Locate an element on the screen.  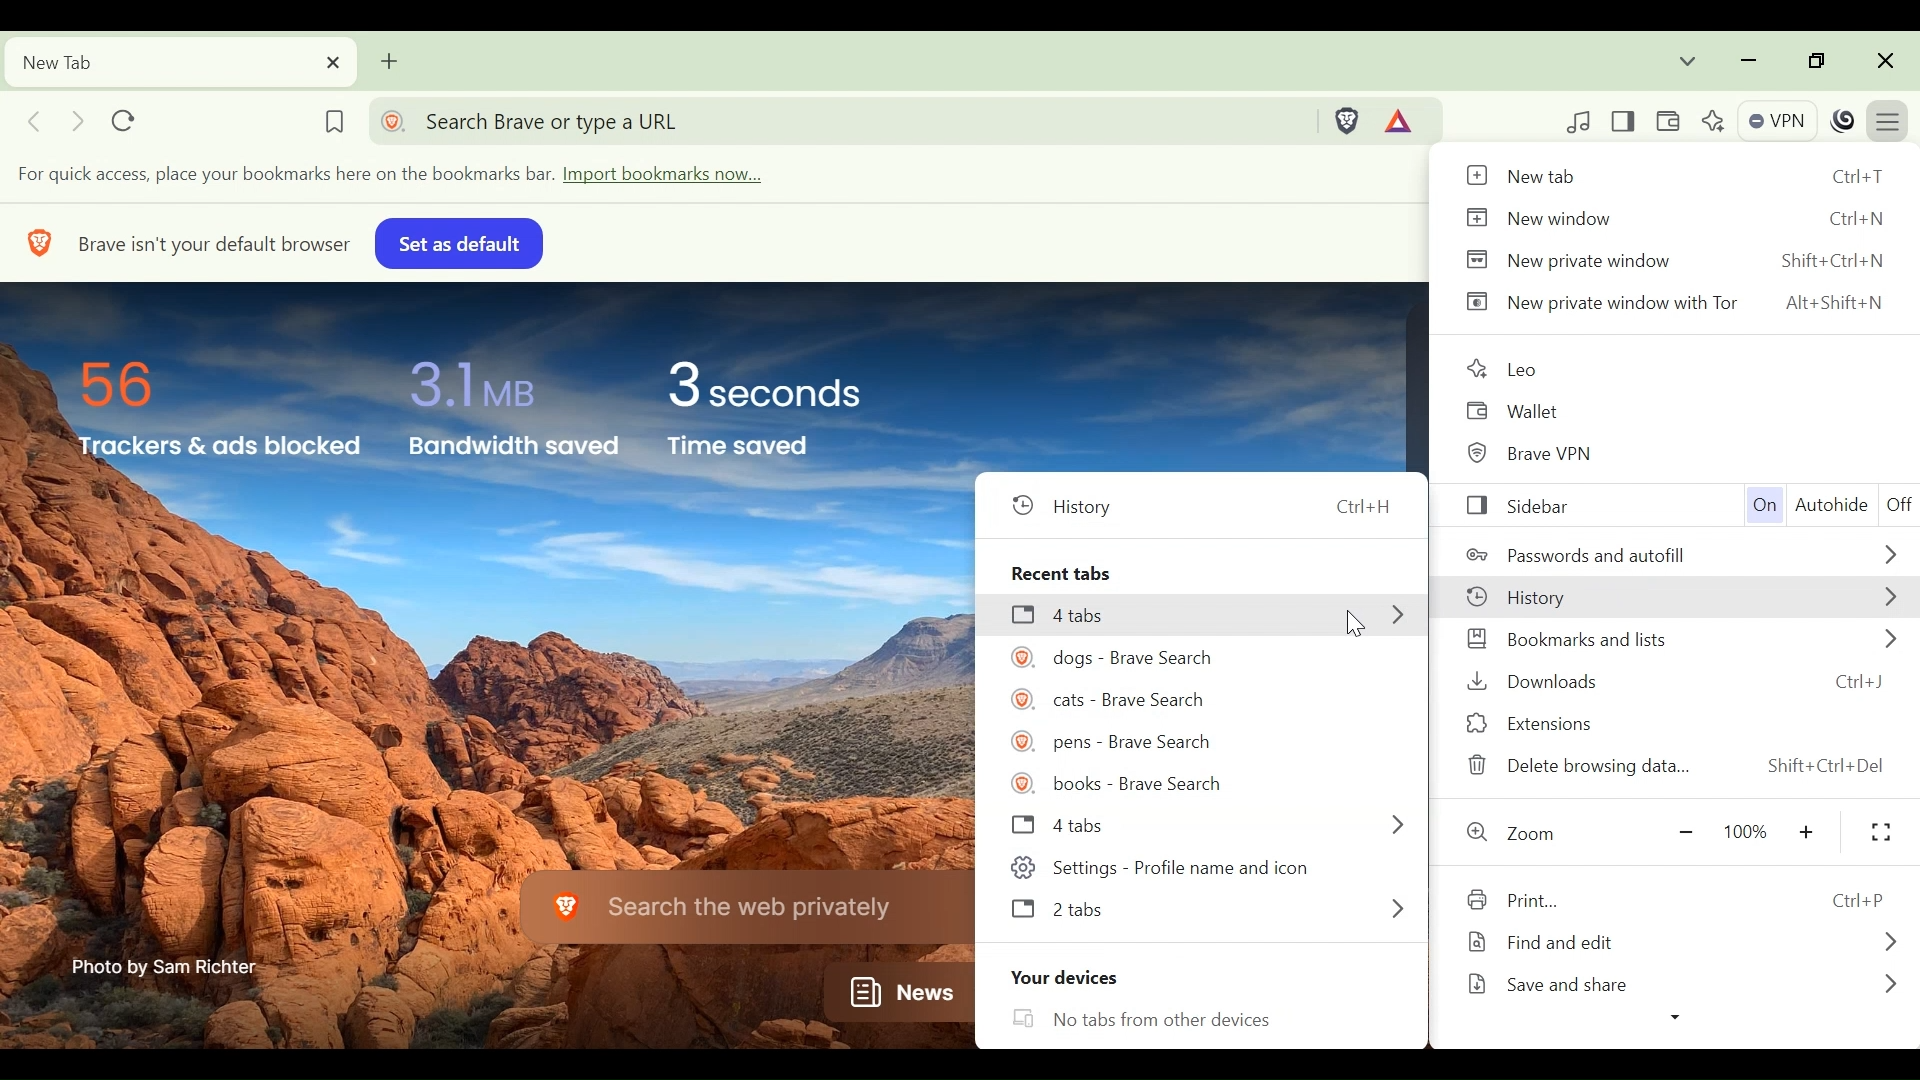
AEC (©) dogs - Brave Search is located at coordinates (1112, 656).